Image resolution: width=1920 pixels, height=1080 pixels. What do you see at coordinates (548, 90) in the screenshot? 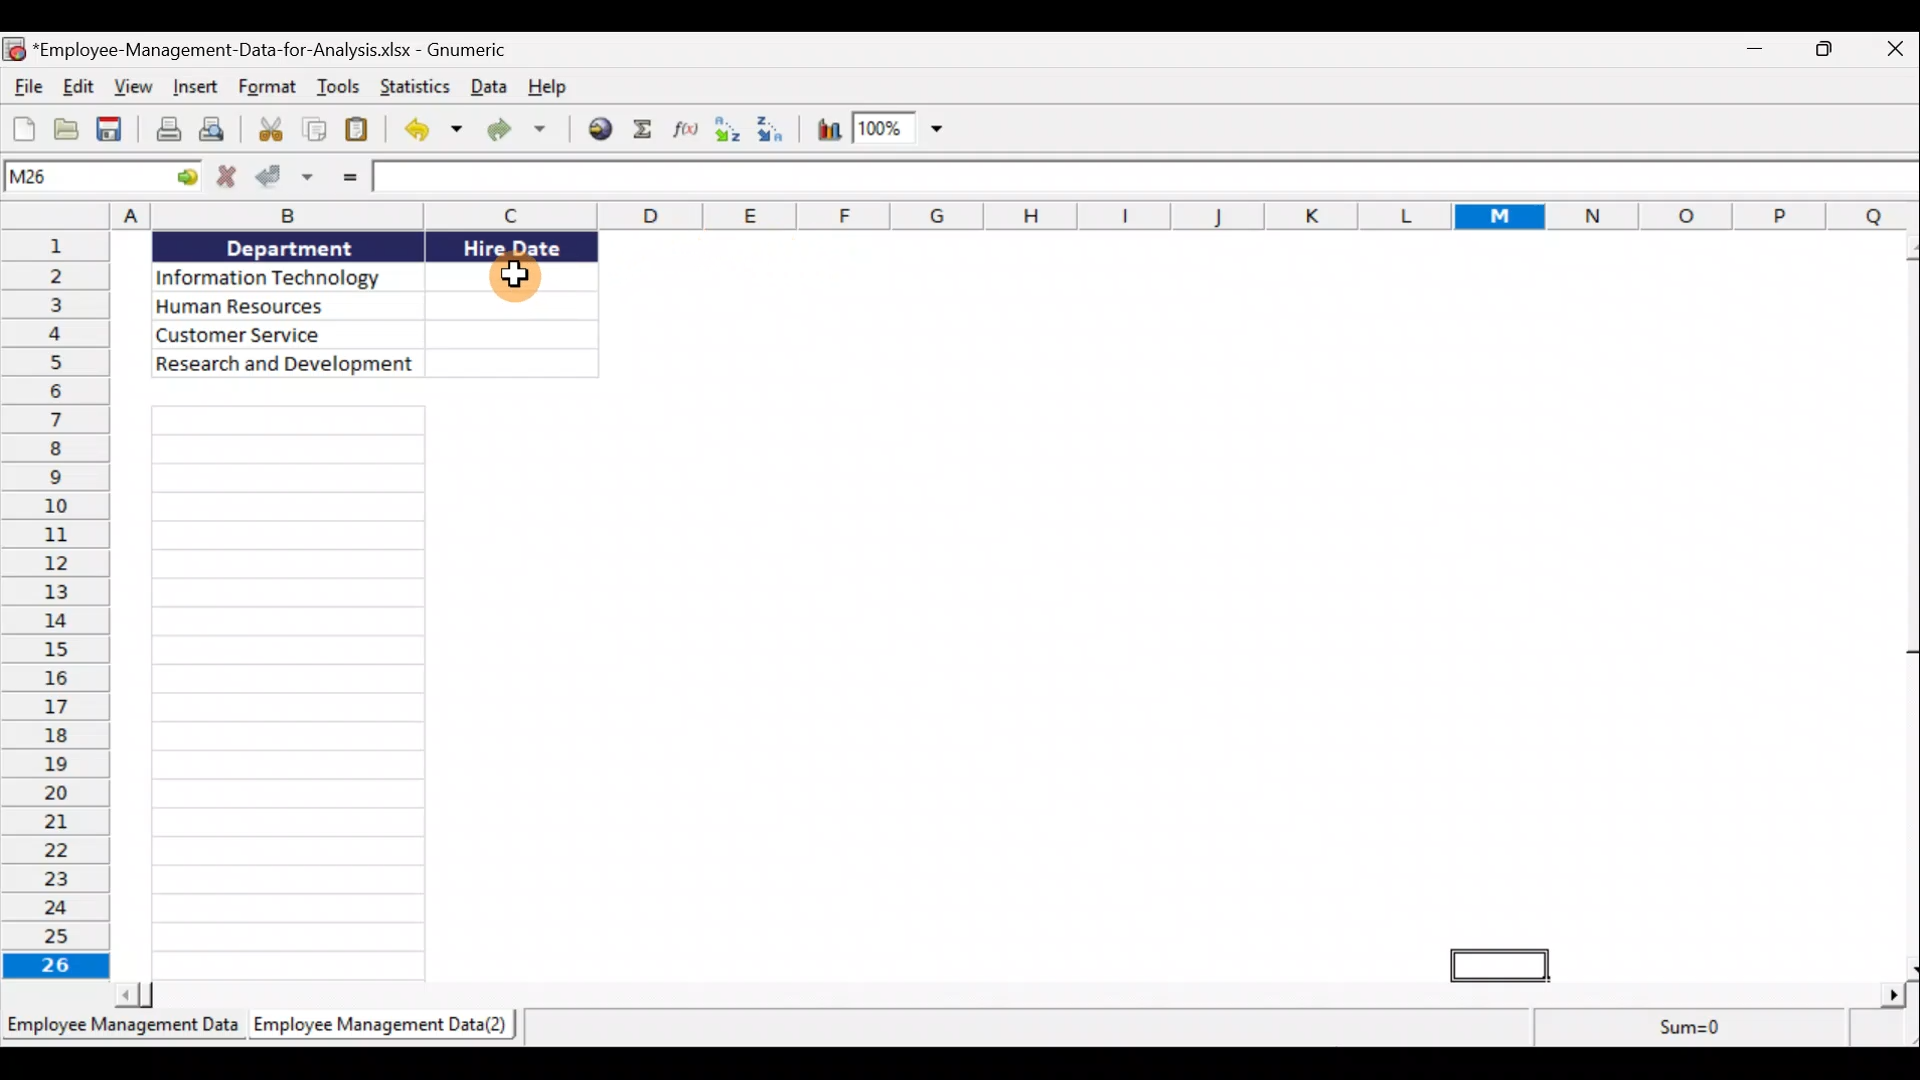
I see `Help` at bounding box center [548, 90].